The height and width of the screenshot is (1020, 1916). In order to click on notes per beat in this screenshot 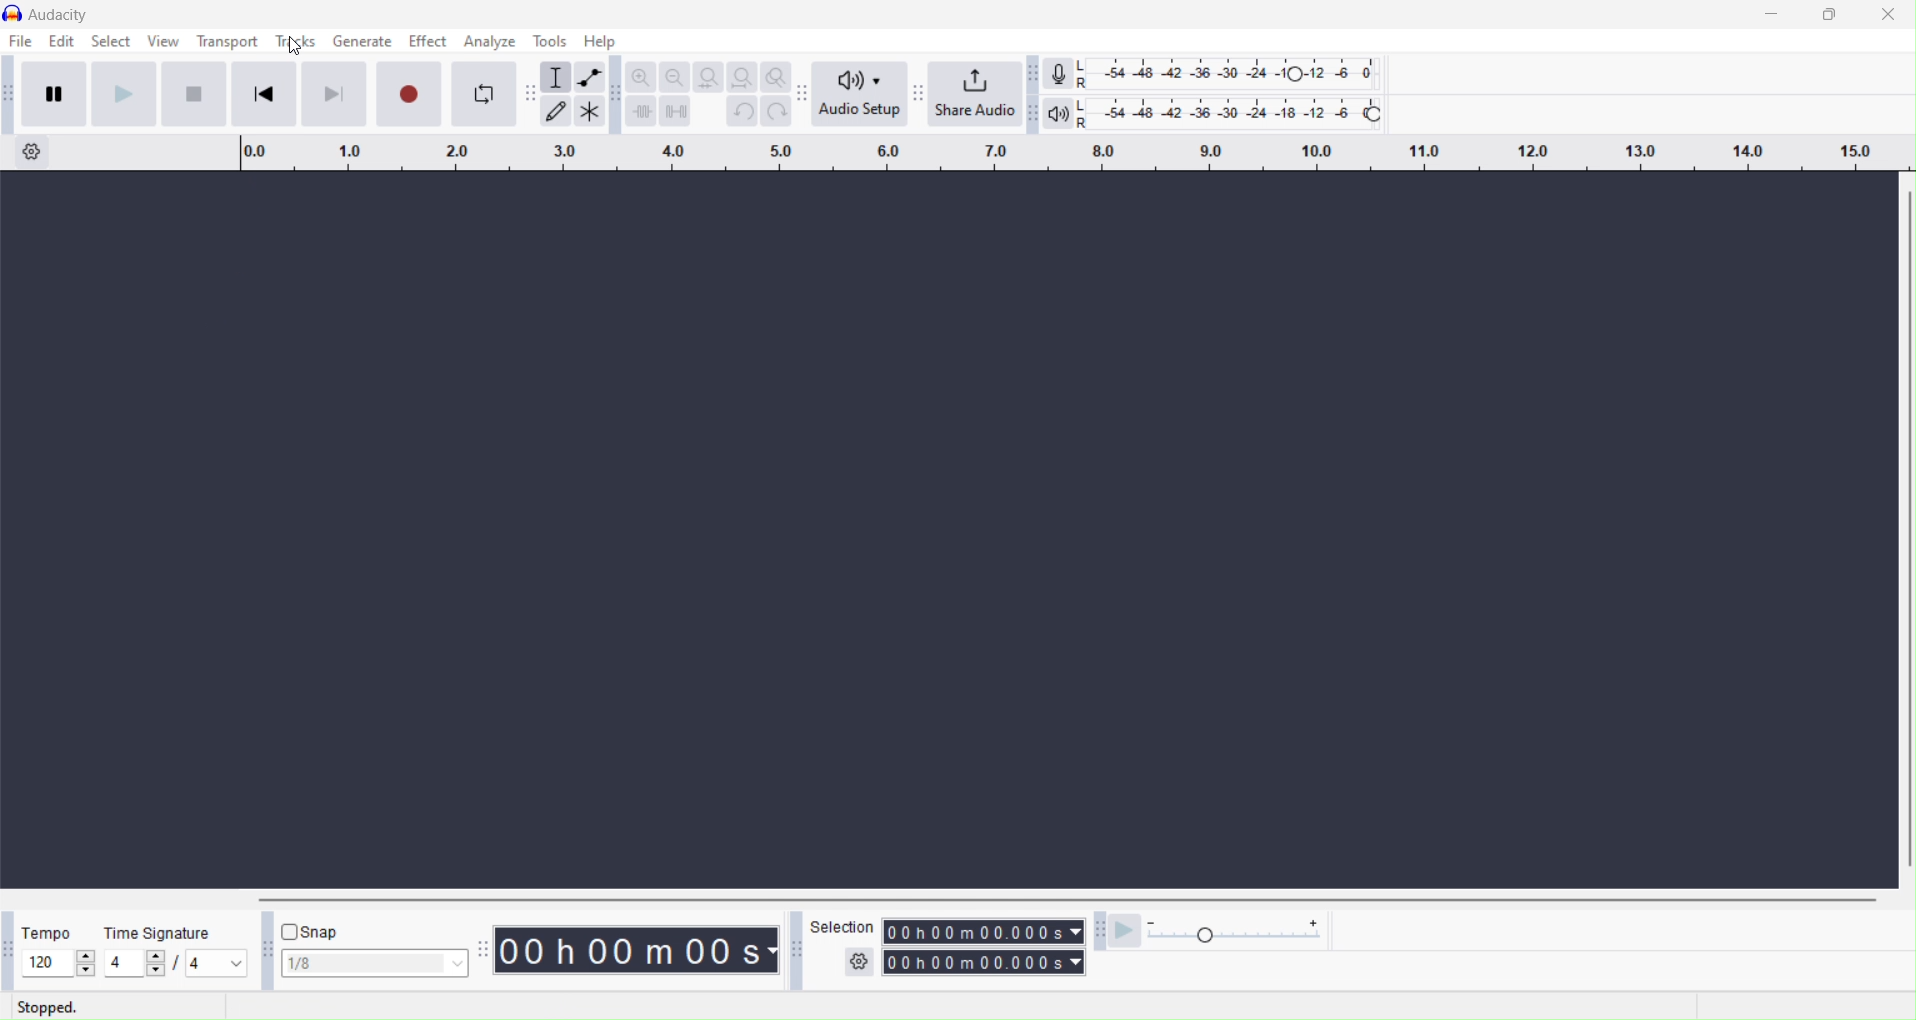, I will do `click(217, 962)`.